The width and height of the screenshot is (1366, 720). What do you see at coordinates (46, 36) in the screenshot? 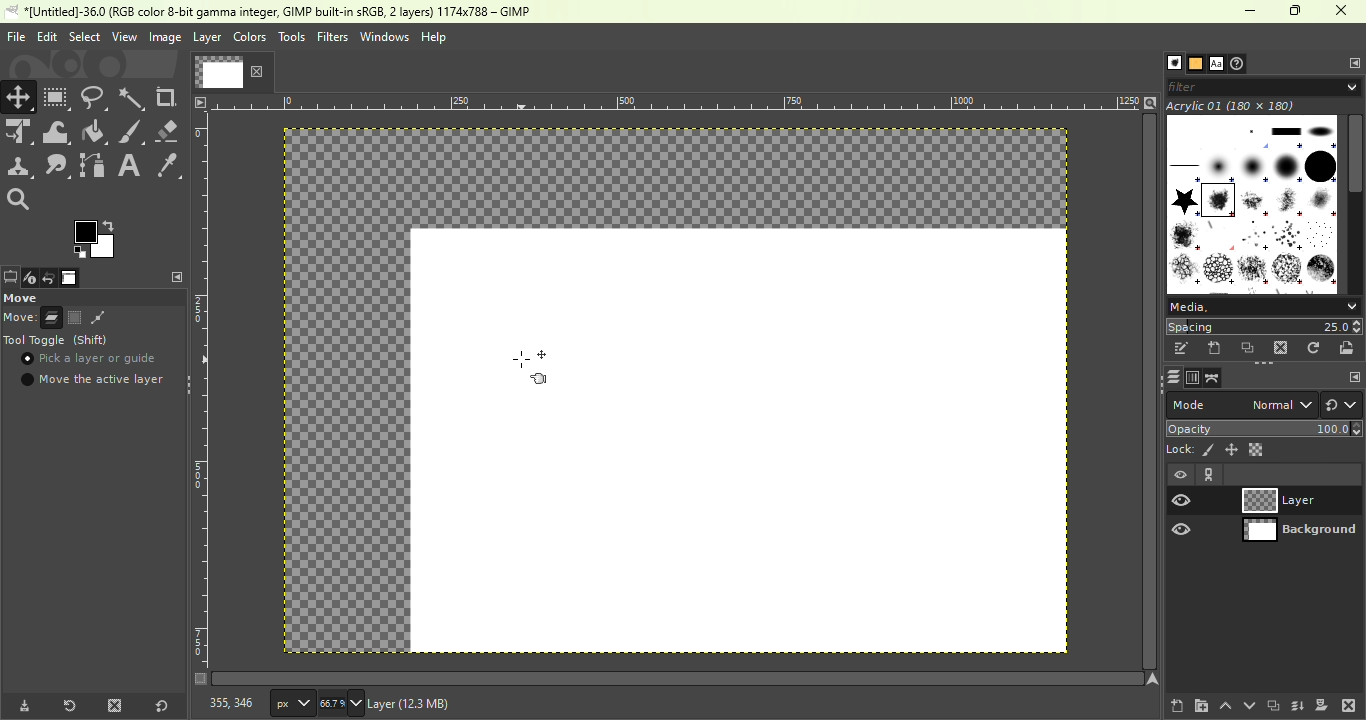
I see `Edit` at bounding box center [46, 36].